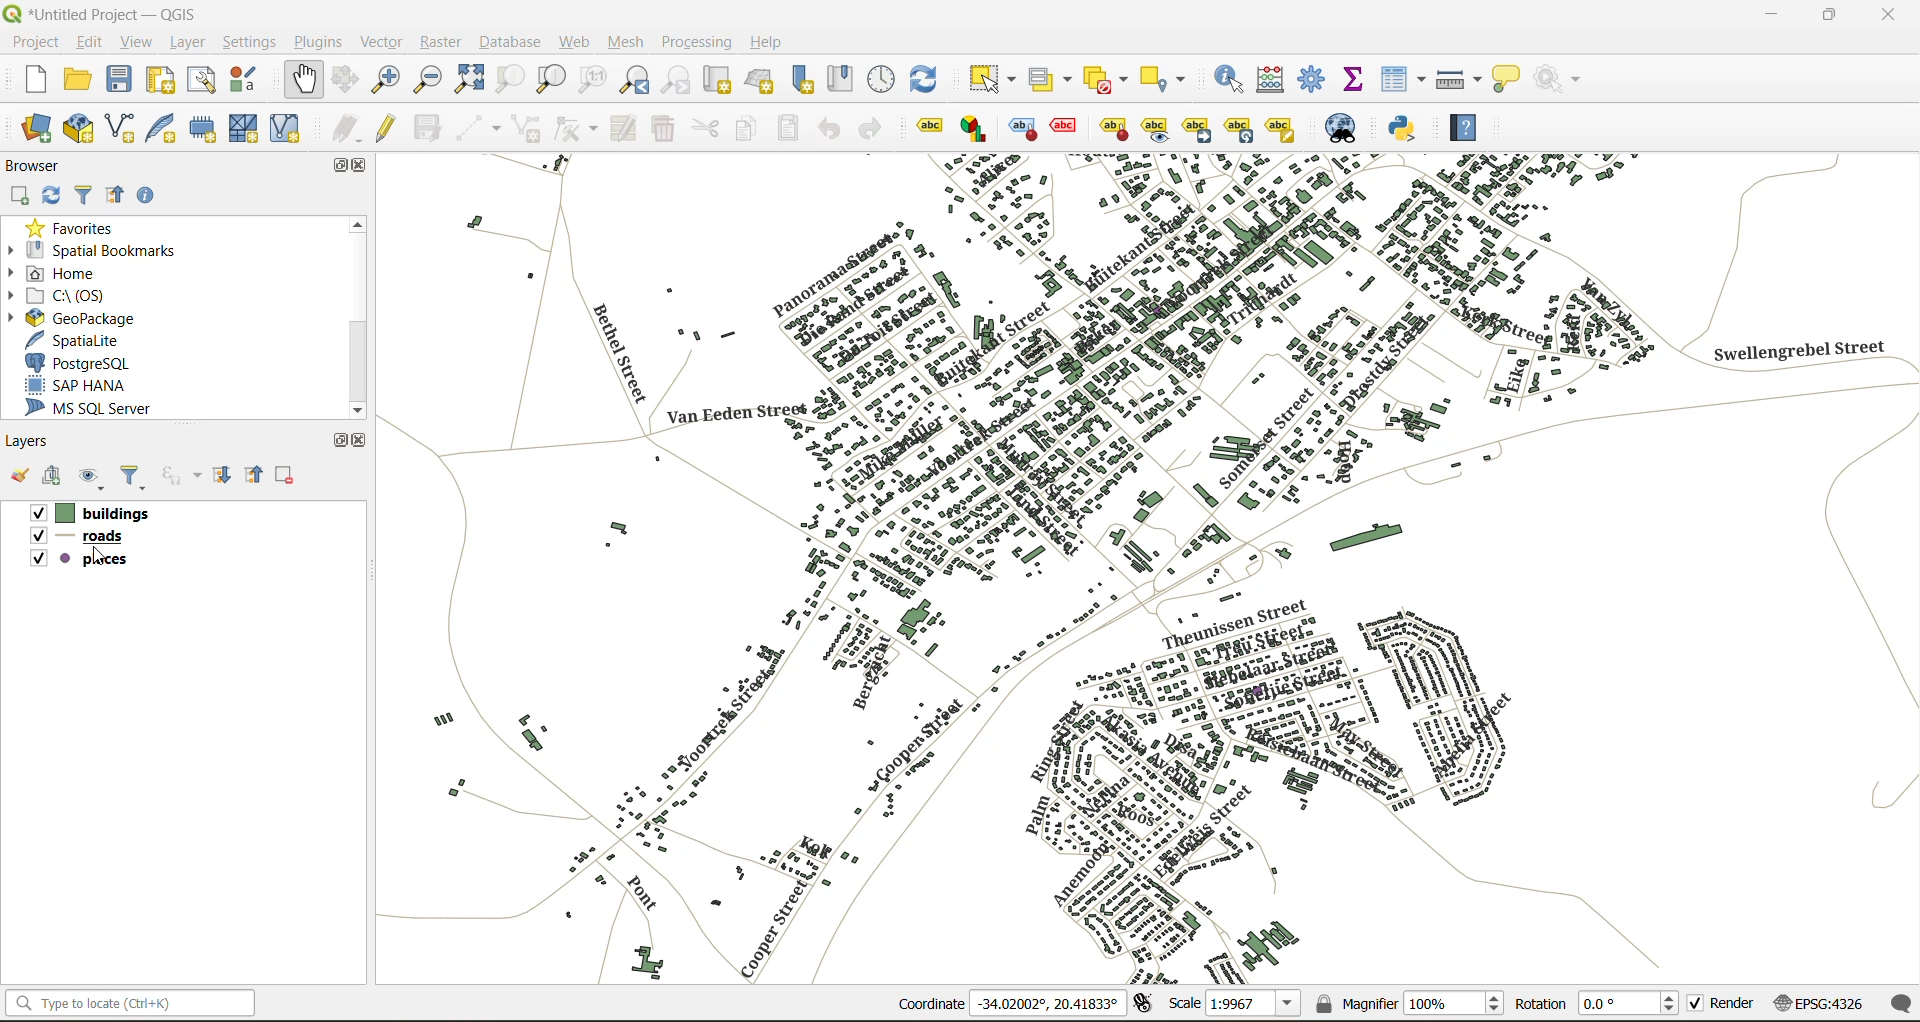  Describe the element at coordinates (479, 131) in the screenshot. I see `digitize` at that location.